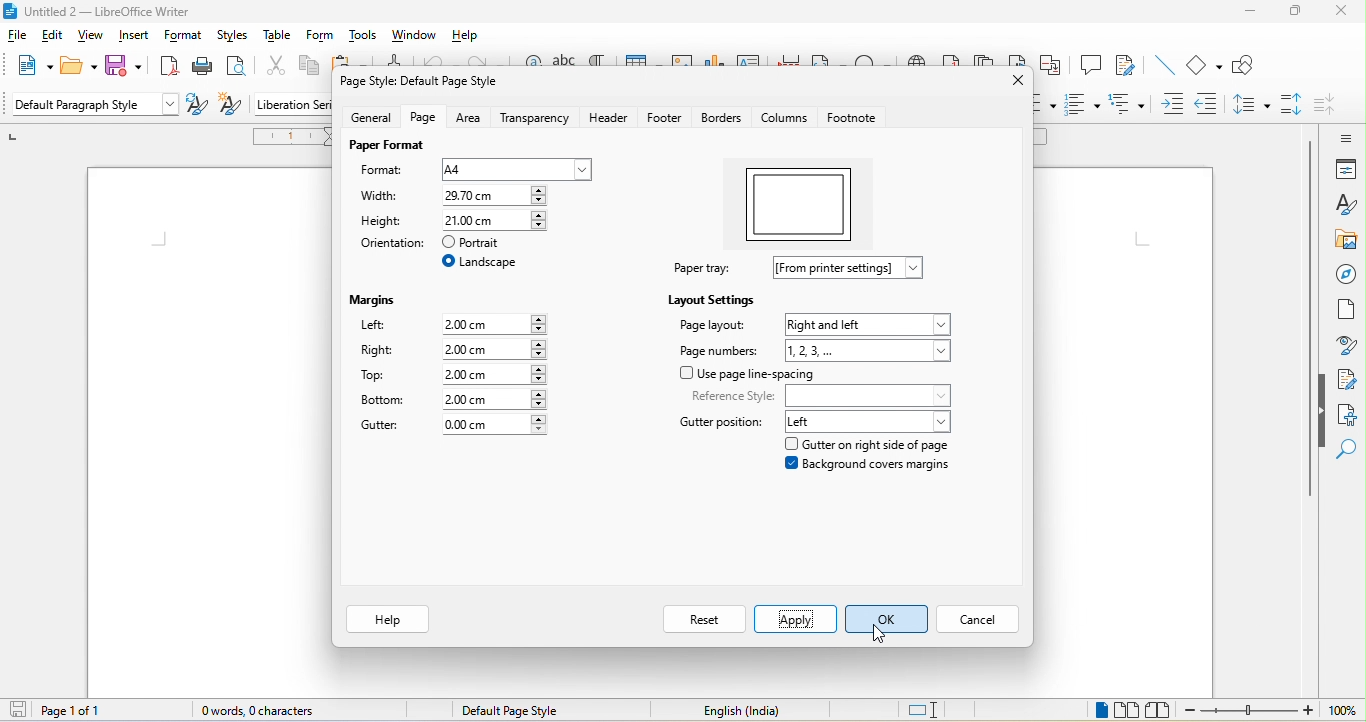  Describe the element at coordinates (1346, 347) in the screenshot. I see `style inspecter` at that location.